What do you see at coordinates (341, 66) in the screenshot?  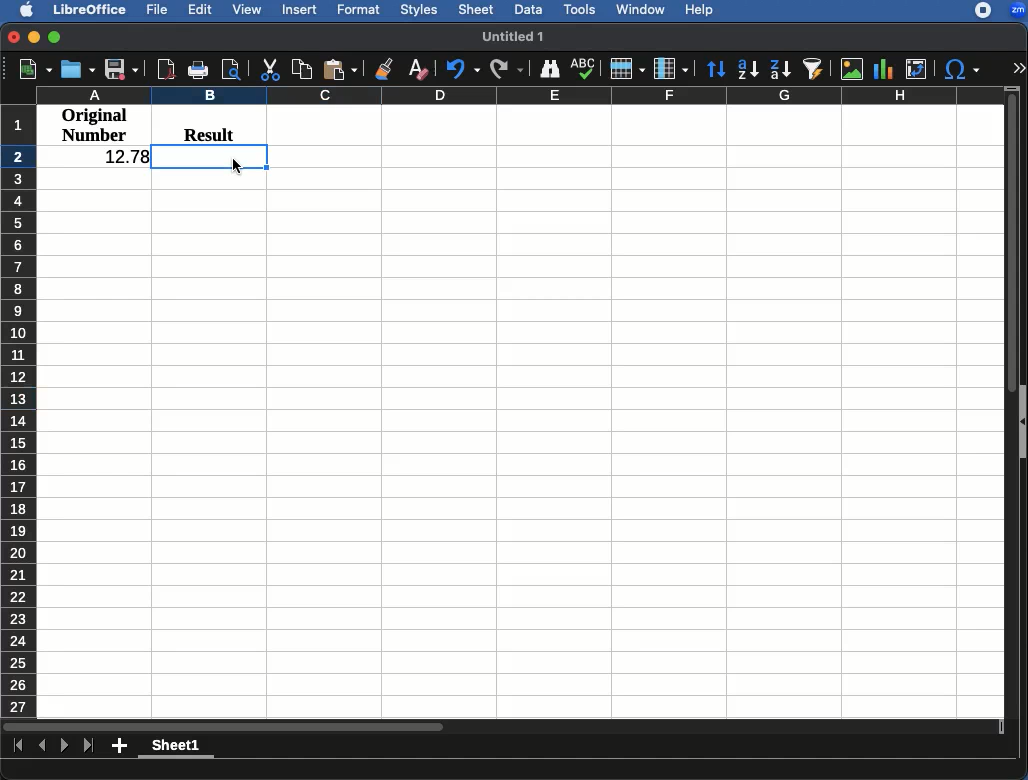 I see `Paste` at bounding box center [341, 66].